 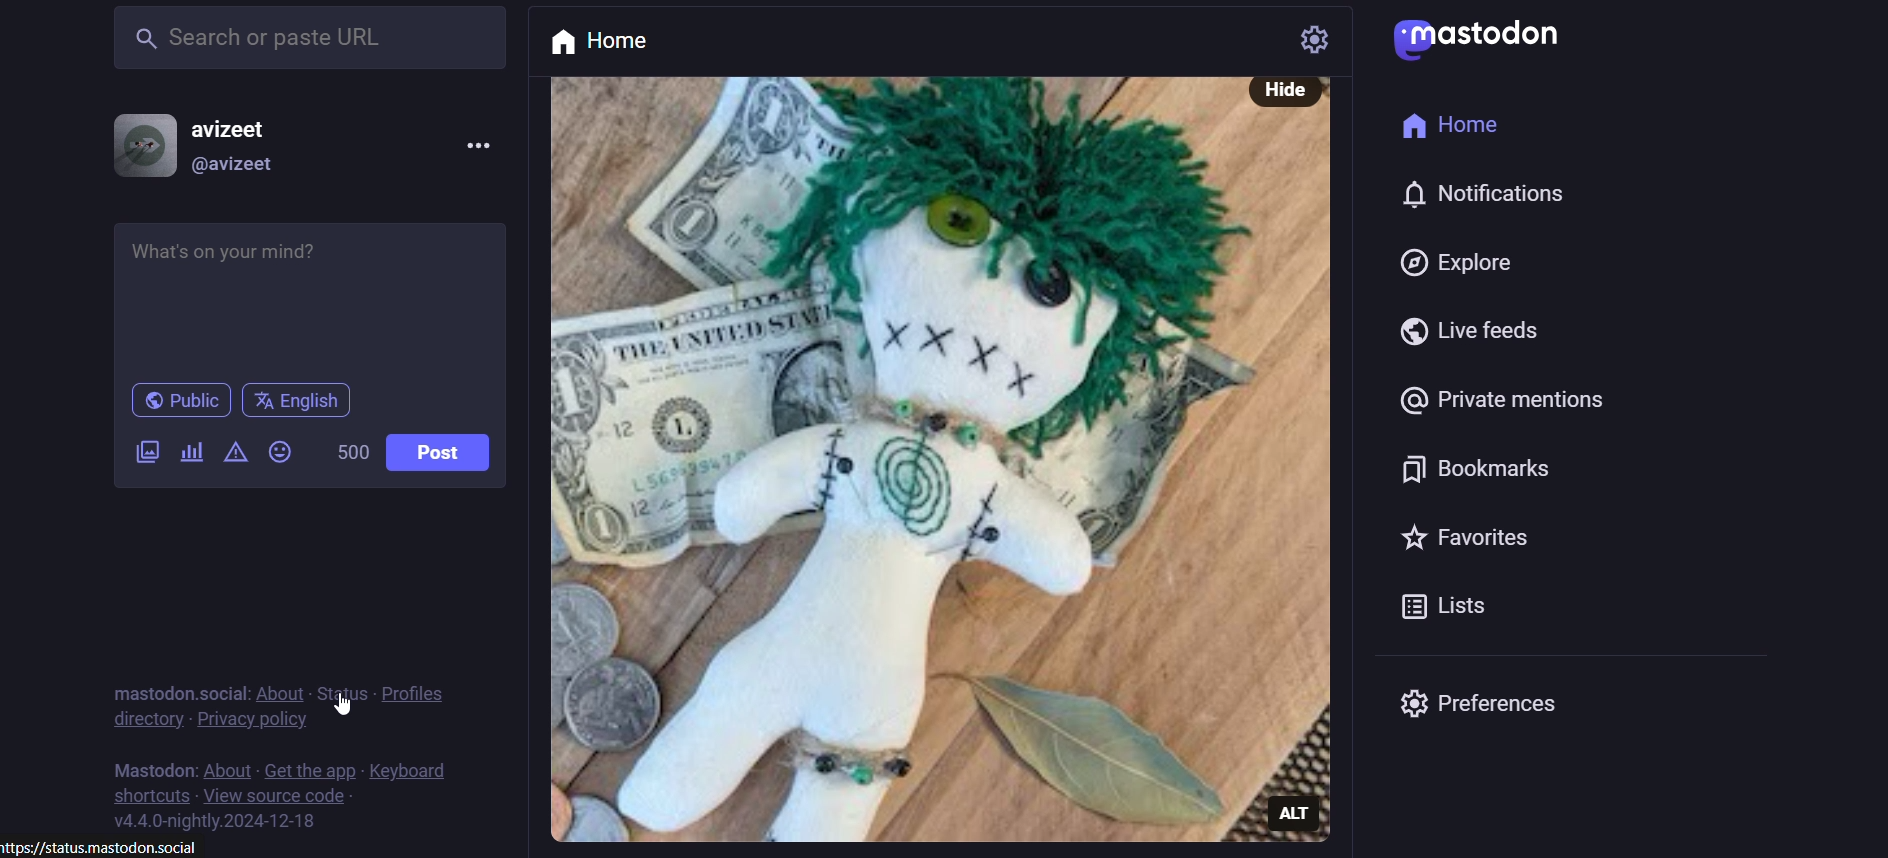 What do you see at coordinates (170, 682) in the screenshot?
I see `text` at bounding box center [170, 682].